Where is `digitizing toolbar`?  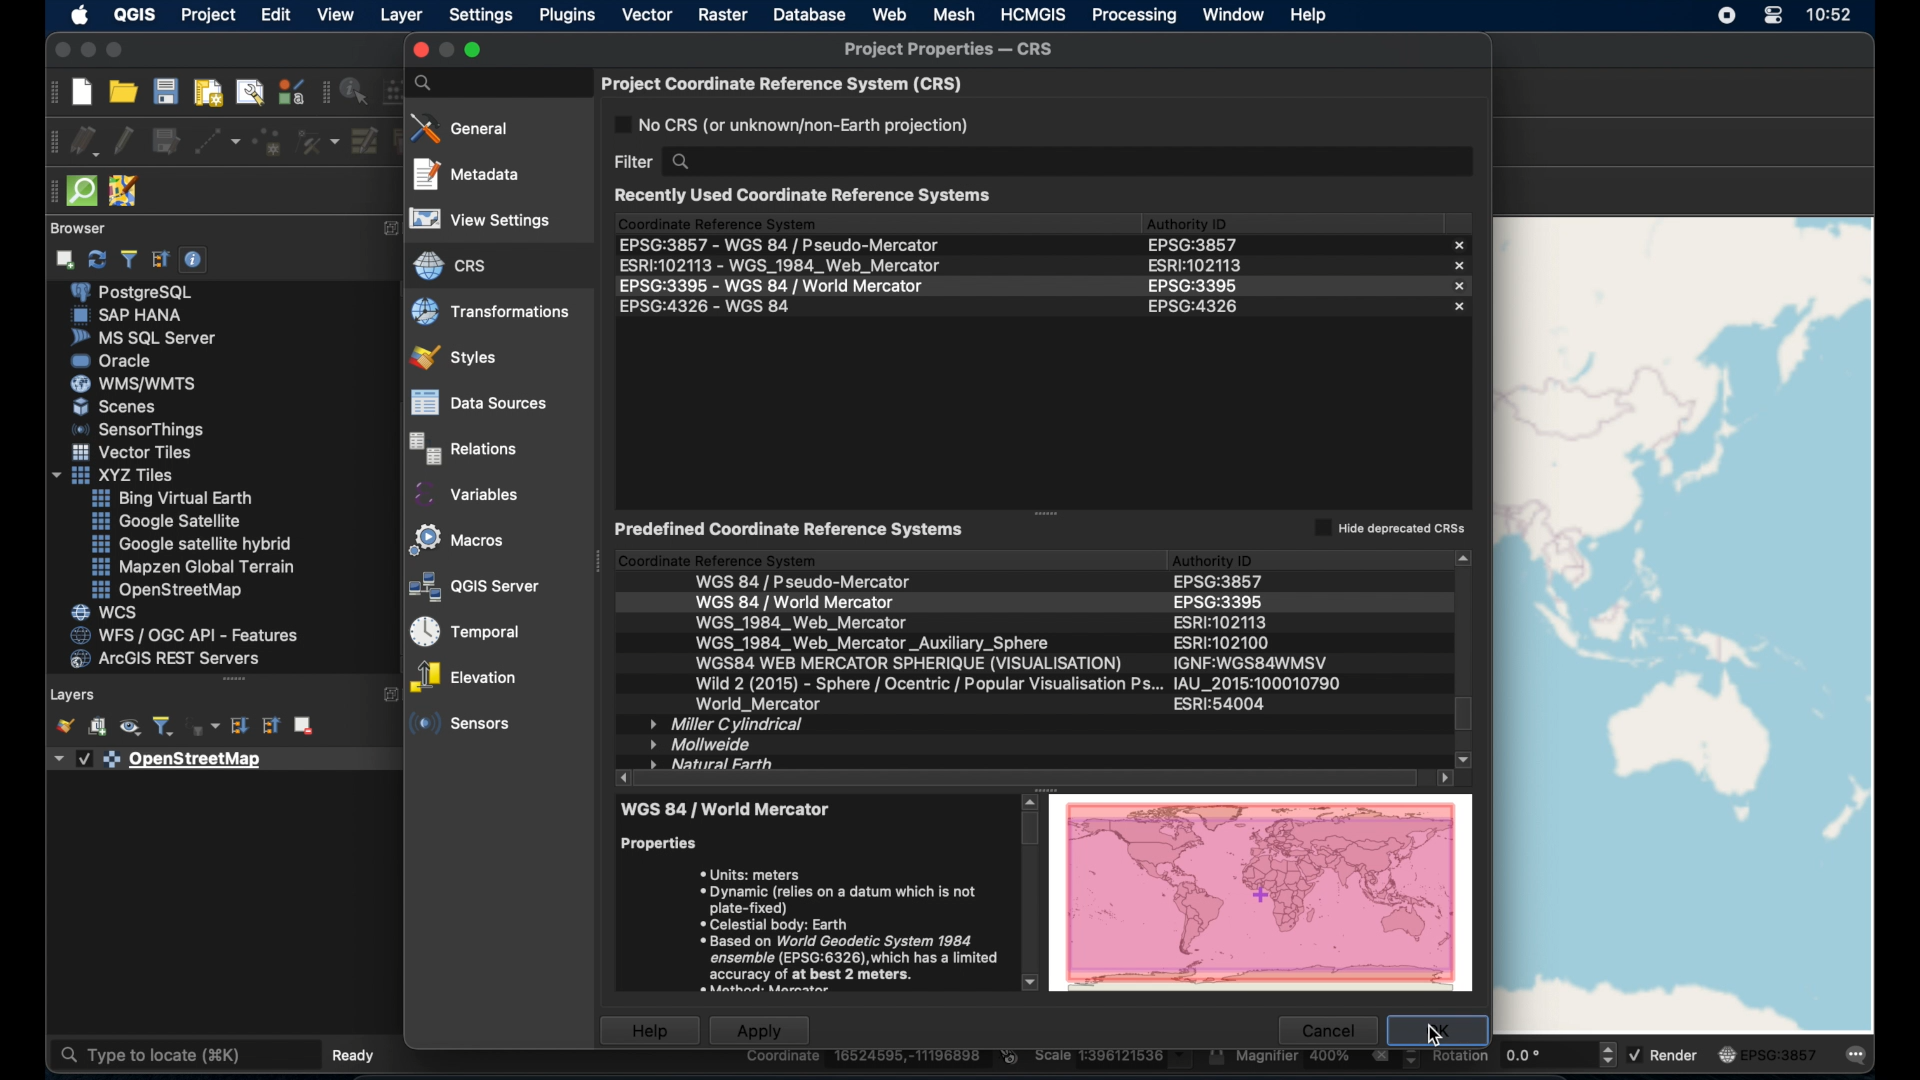
digitizing toolbar is located at coordinates (47, 143).